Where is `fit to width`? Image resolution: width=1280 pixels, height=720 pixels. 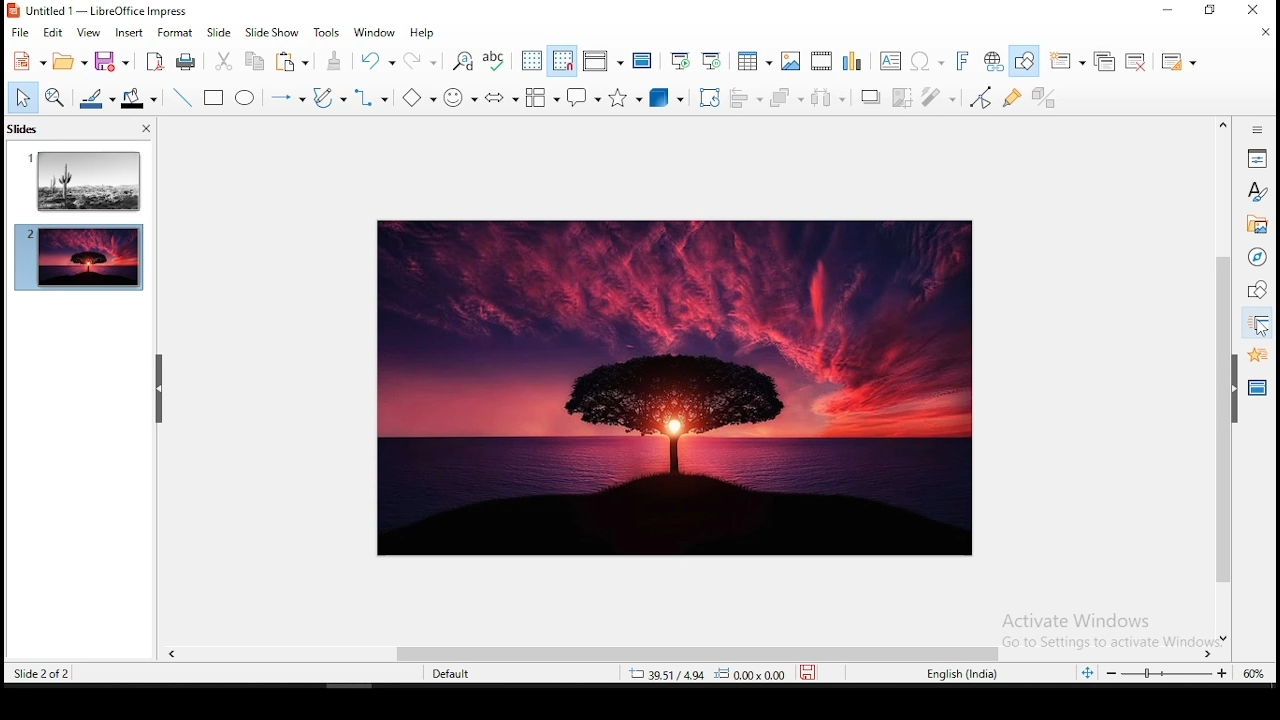
fit to width is located at coordinates (1086, 676).